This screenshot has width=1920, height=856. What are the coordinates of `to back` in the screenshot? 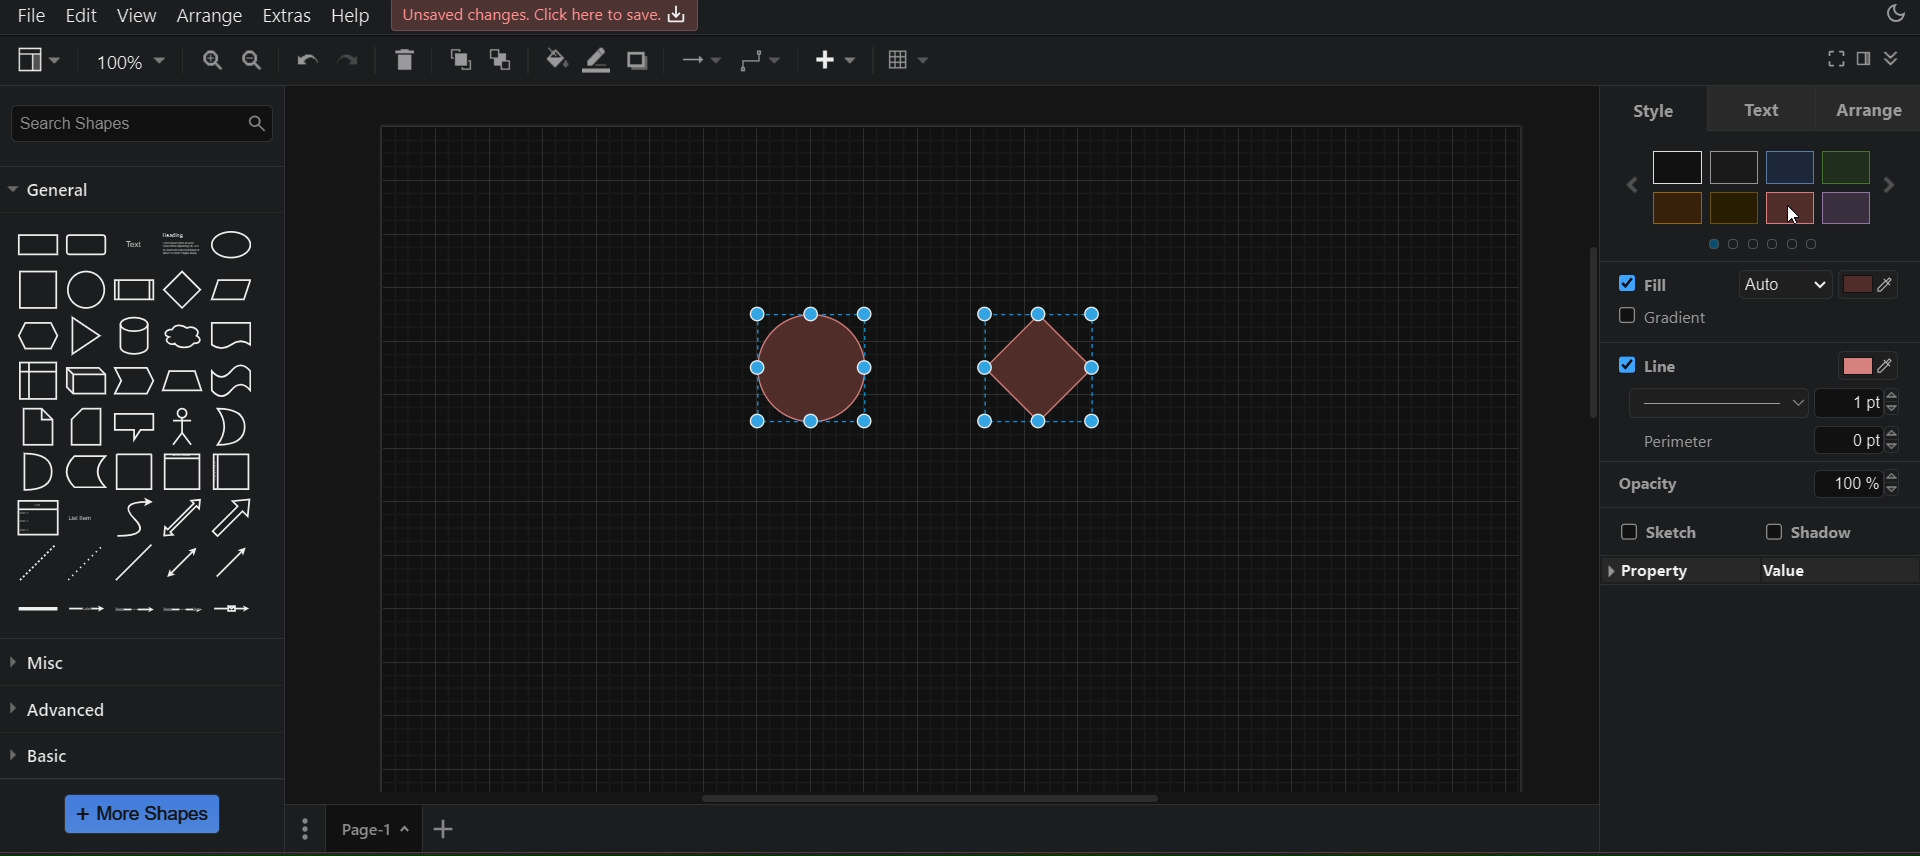 It's located at (506, 62).